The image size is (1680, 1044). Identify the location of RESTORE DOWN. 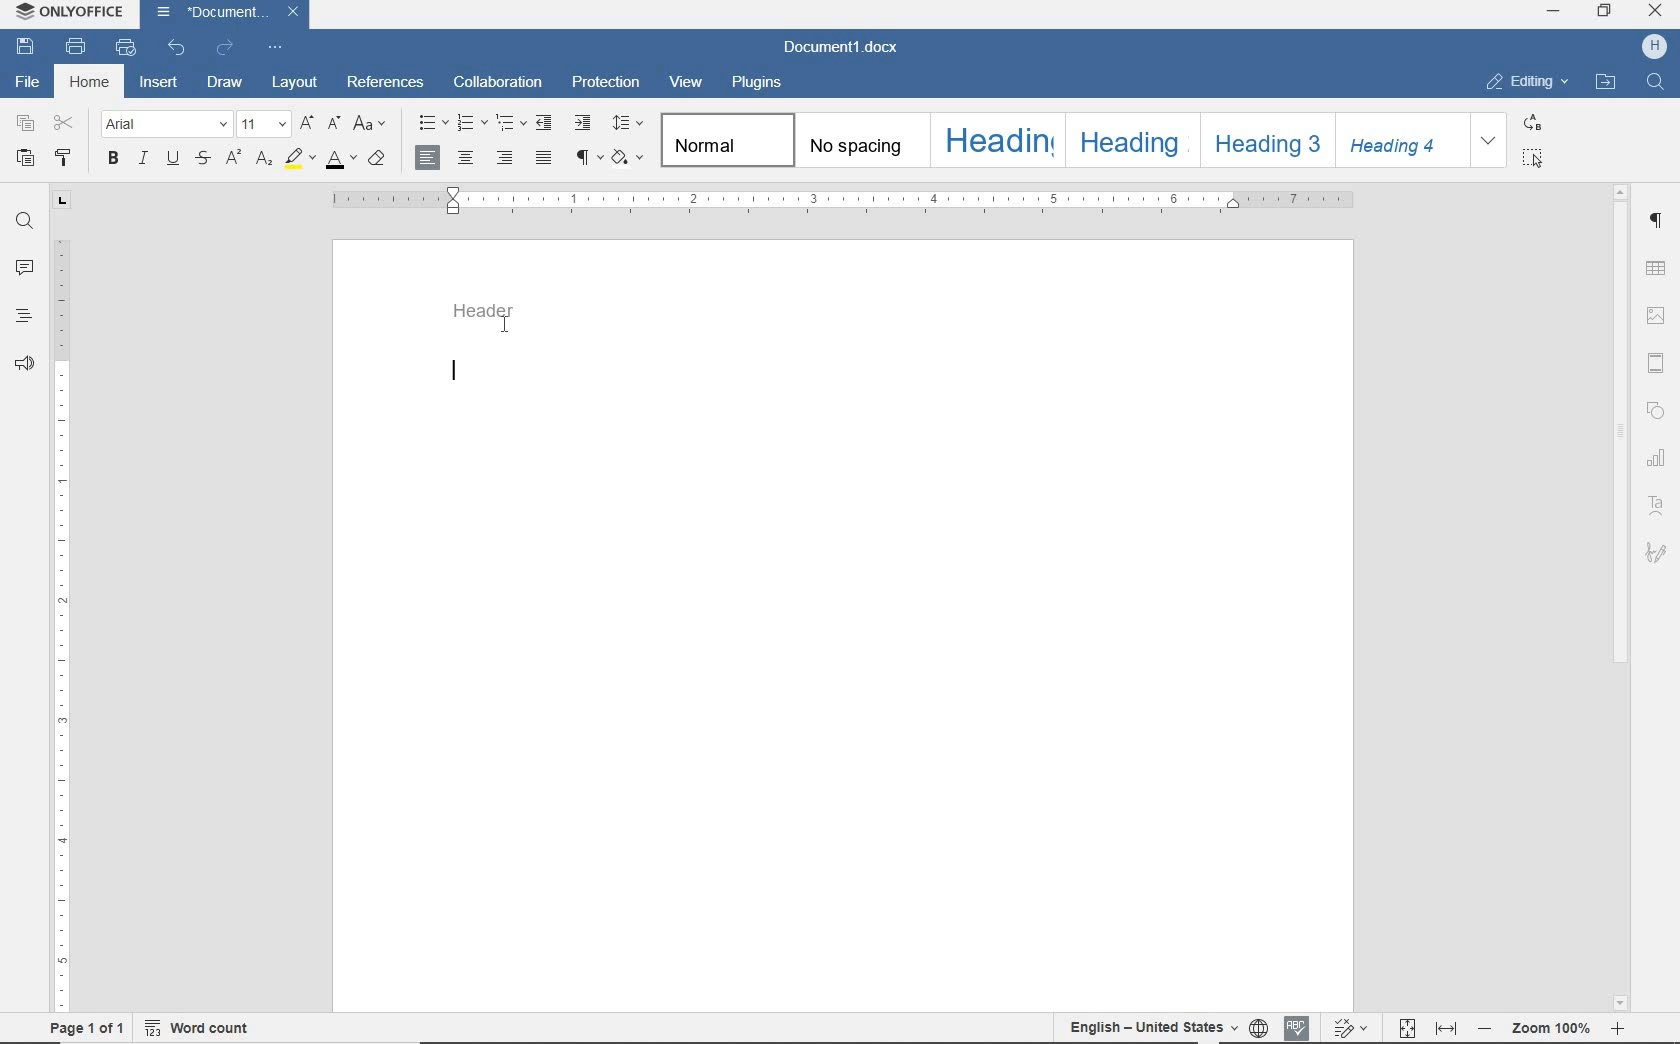
(1605, 11).